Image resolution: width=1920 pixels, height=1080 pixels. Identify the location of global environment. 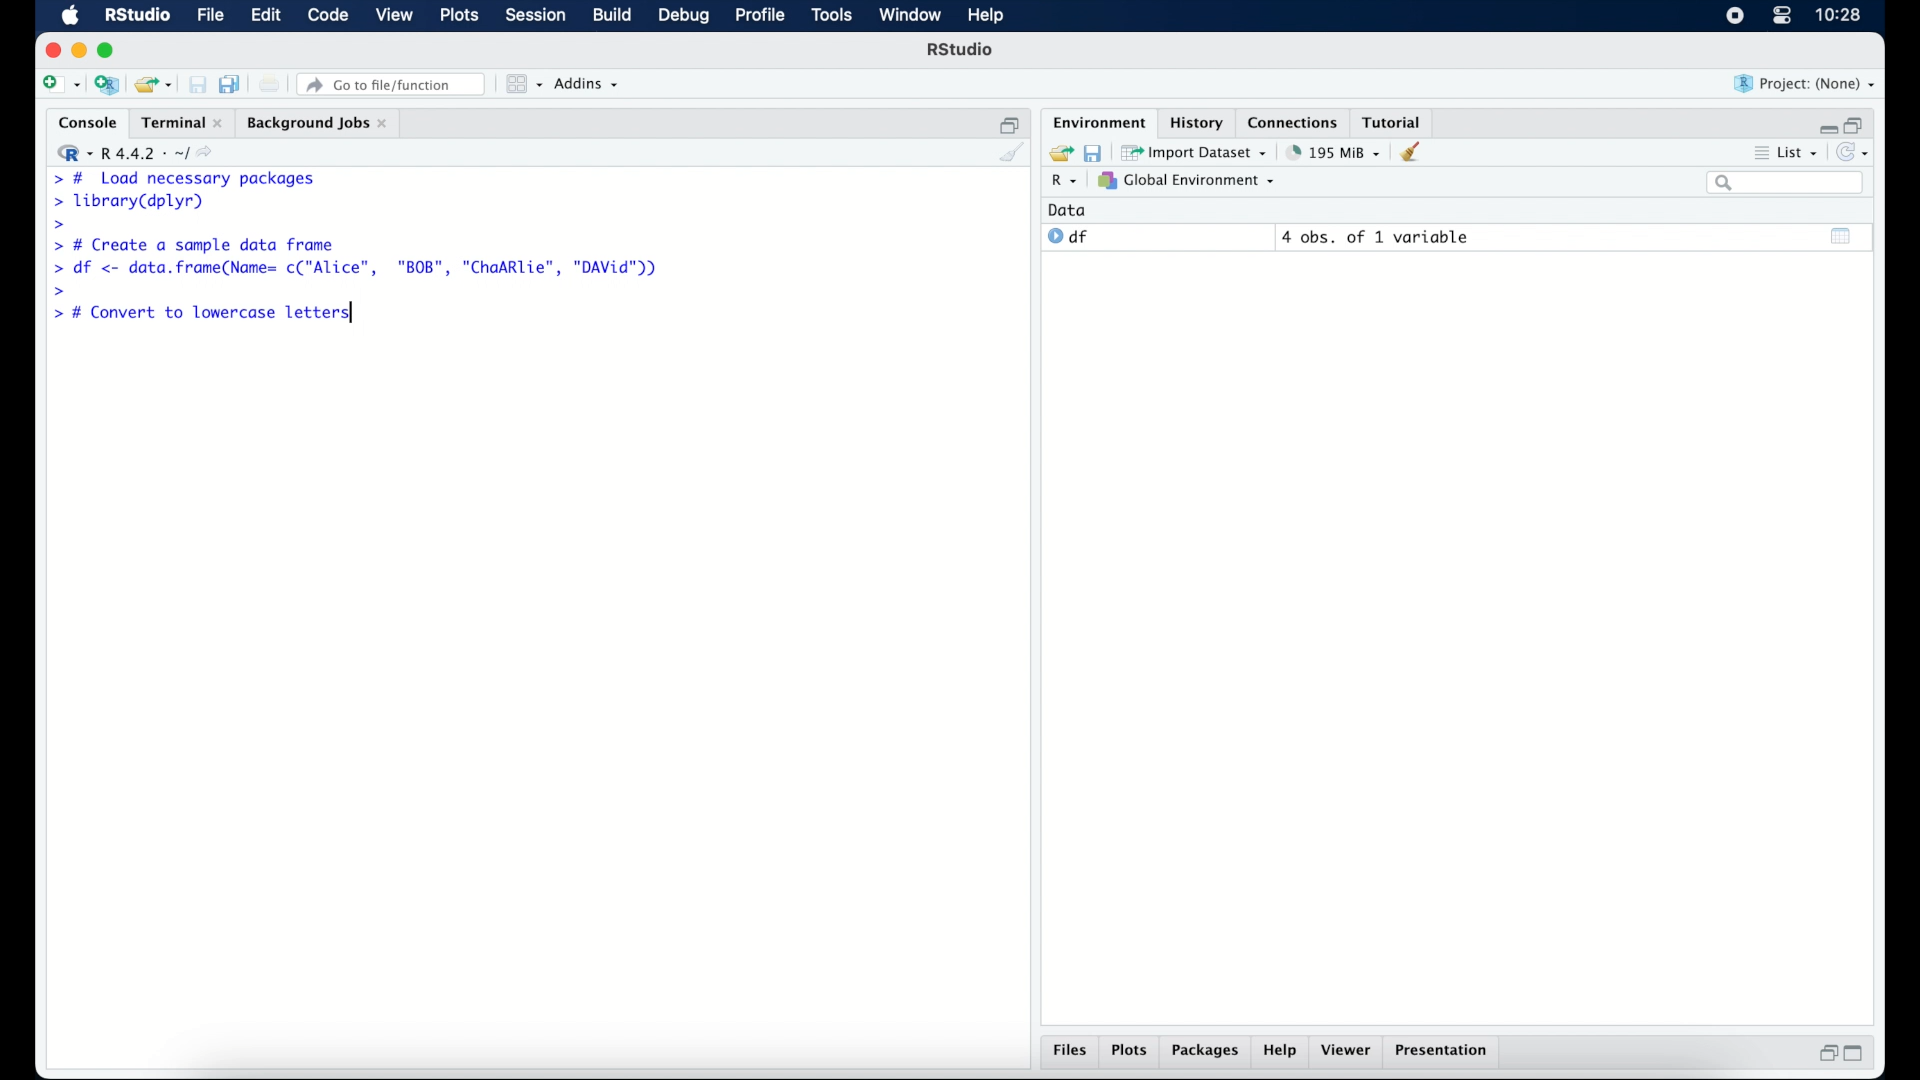
(1187, 181).